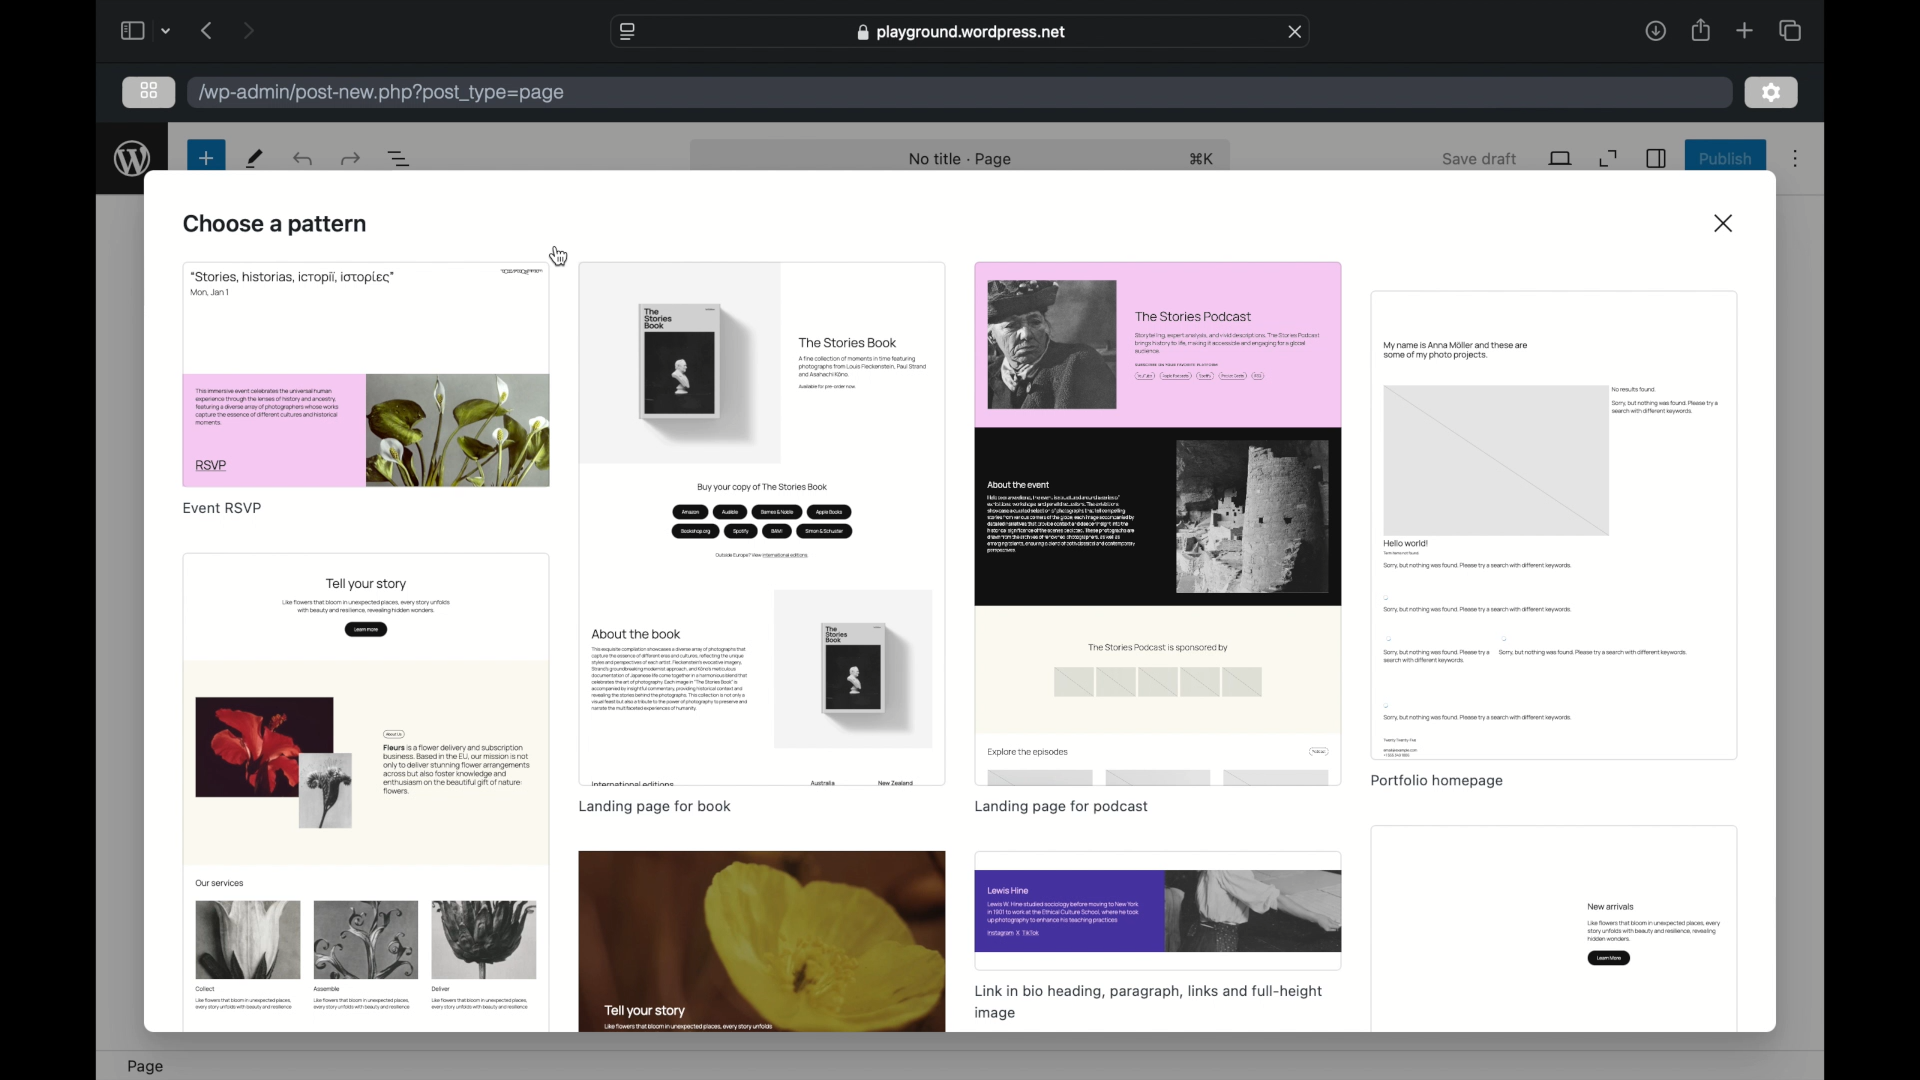  Describe the element at coordinates (1157, 523) in the screenshot. I see `preview` at that location.